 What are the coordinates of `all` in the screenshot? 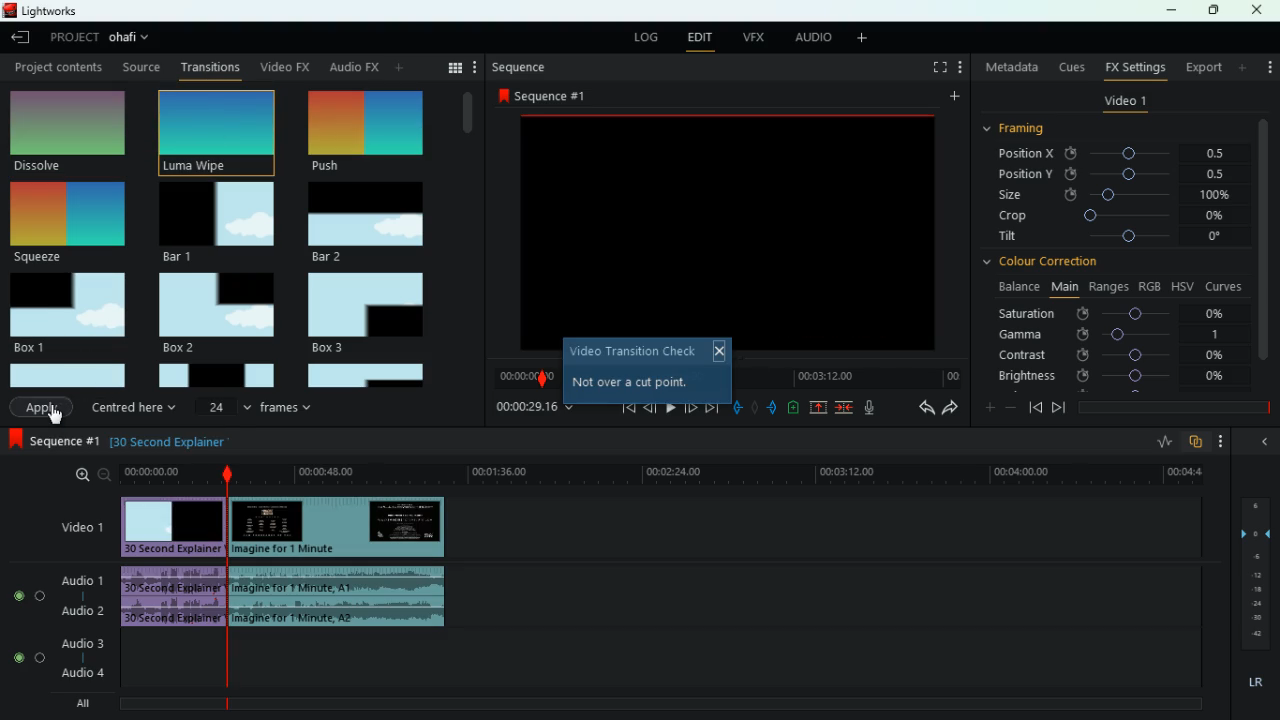 It's located at (90, 703).